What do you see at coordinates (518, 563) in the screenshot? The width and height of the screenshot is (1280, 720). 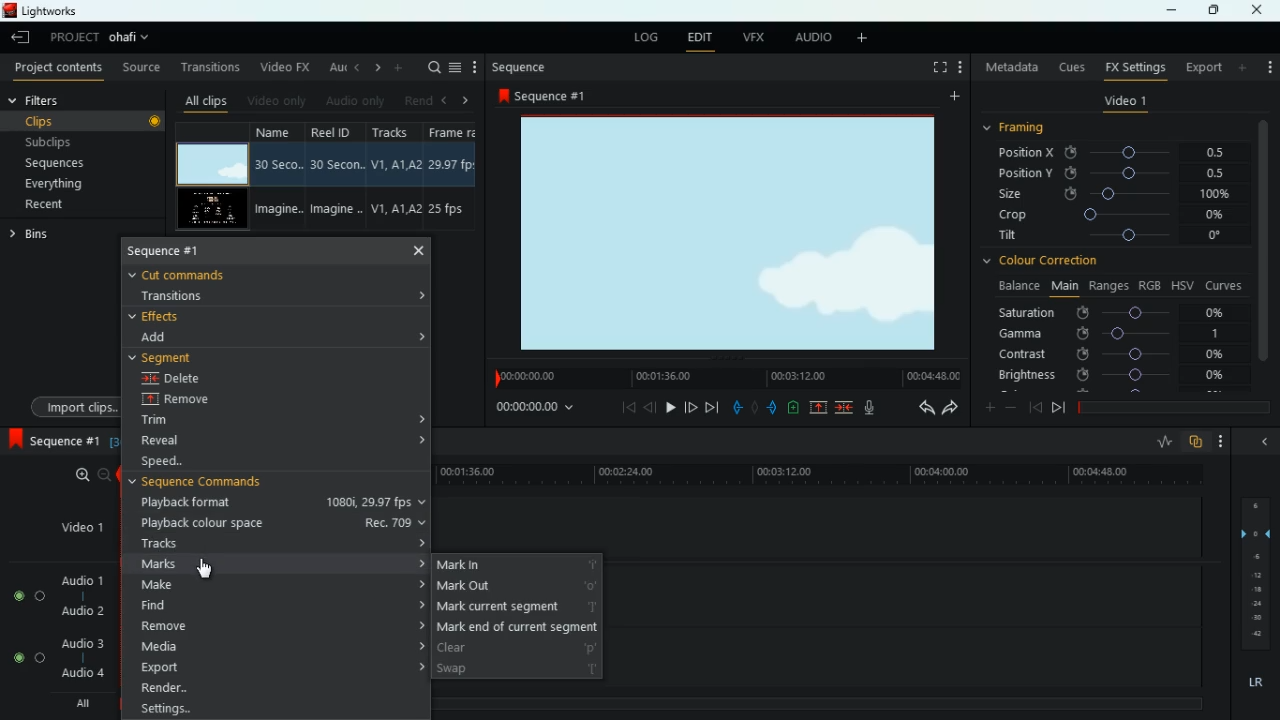 I see `mark in` at bounding box center [518, 563].